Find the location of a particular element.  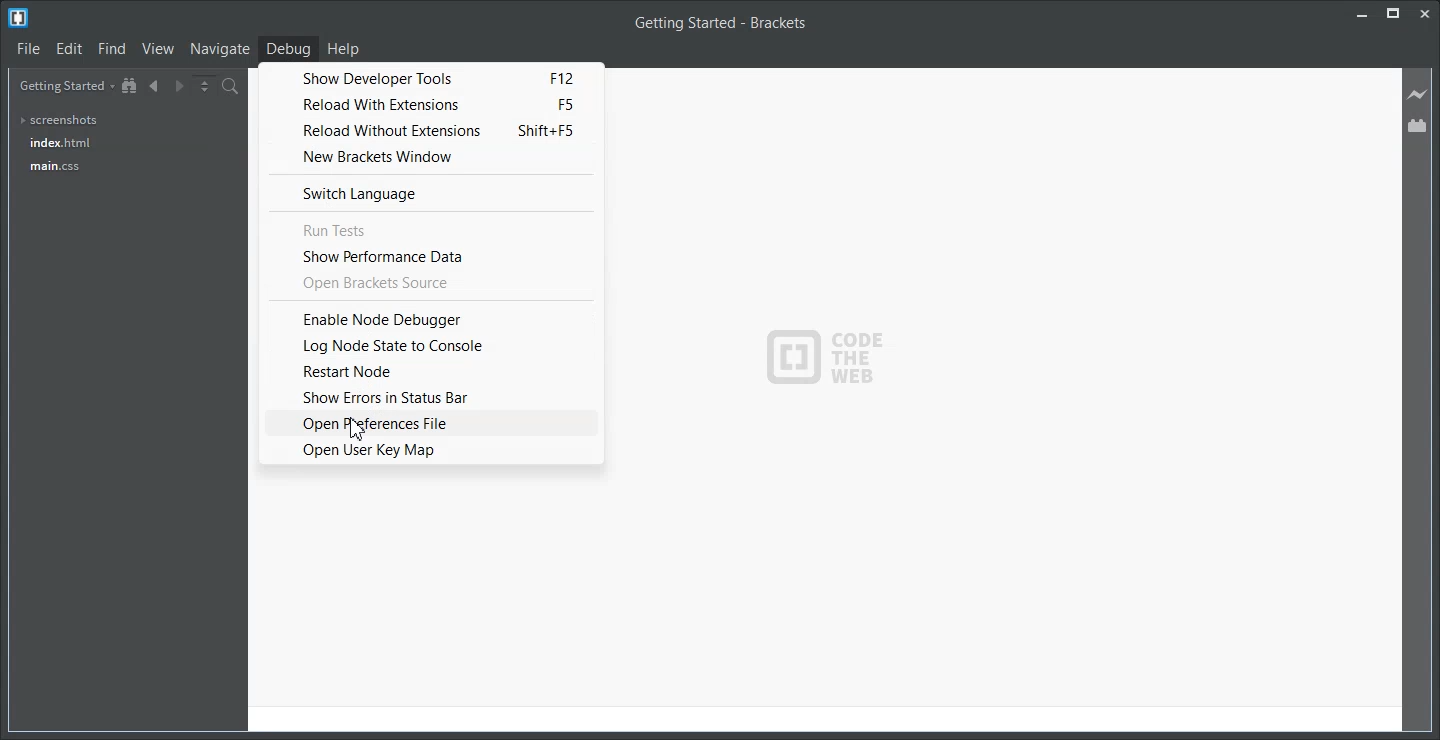

Enable Node Debugger is located at coordinates (430, 318).